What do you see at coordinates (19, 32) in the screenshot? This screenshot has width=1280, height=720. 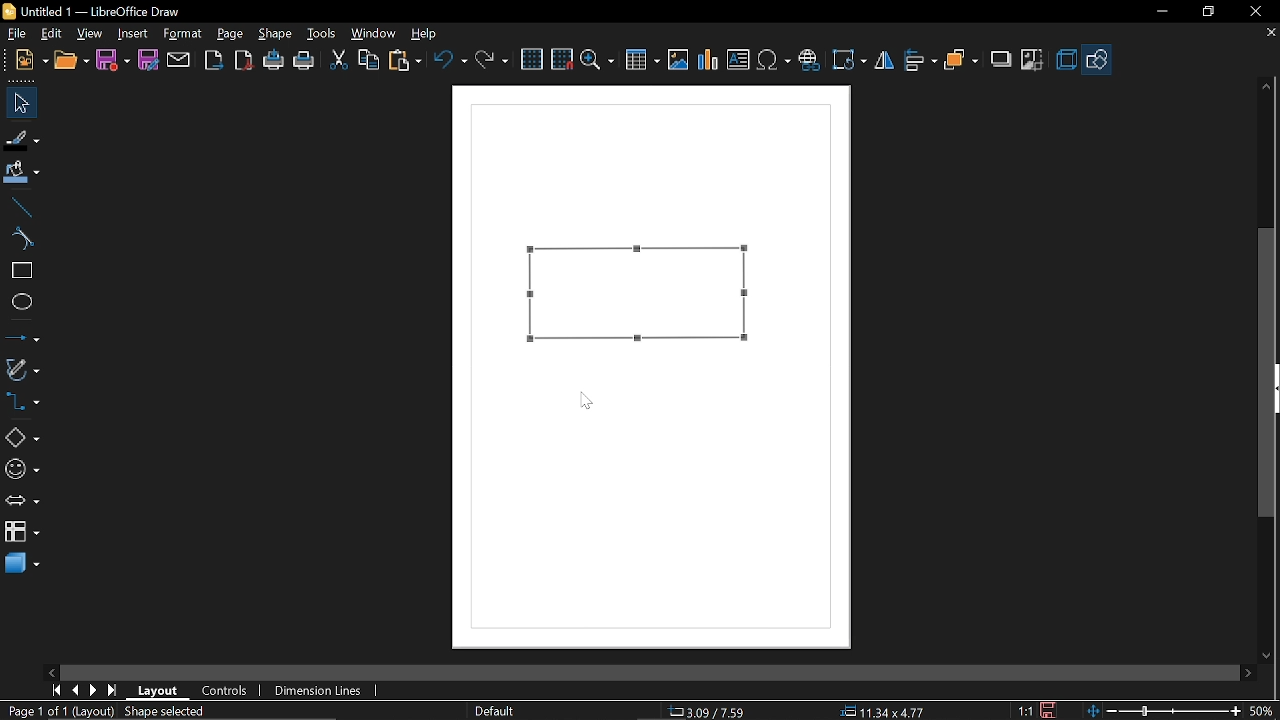 I see `File` at bounding box center [19, 32].